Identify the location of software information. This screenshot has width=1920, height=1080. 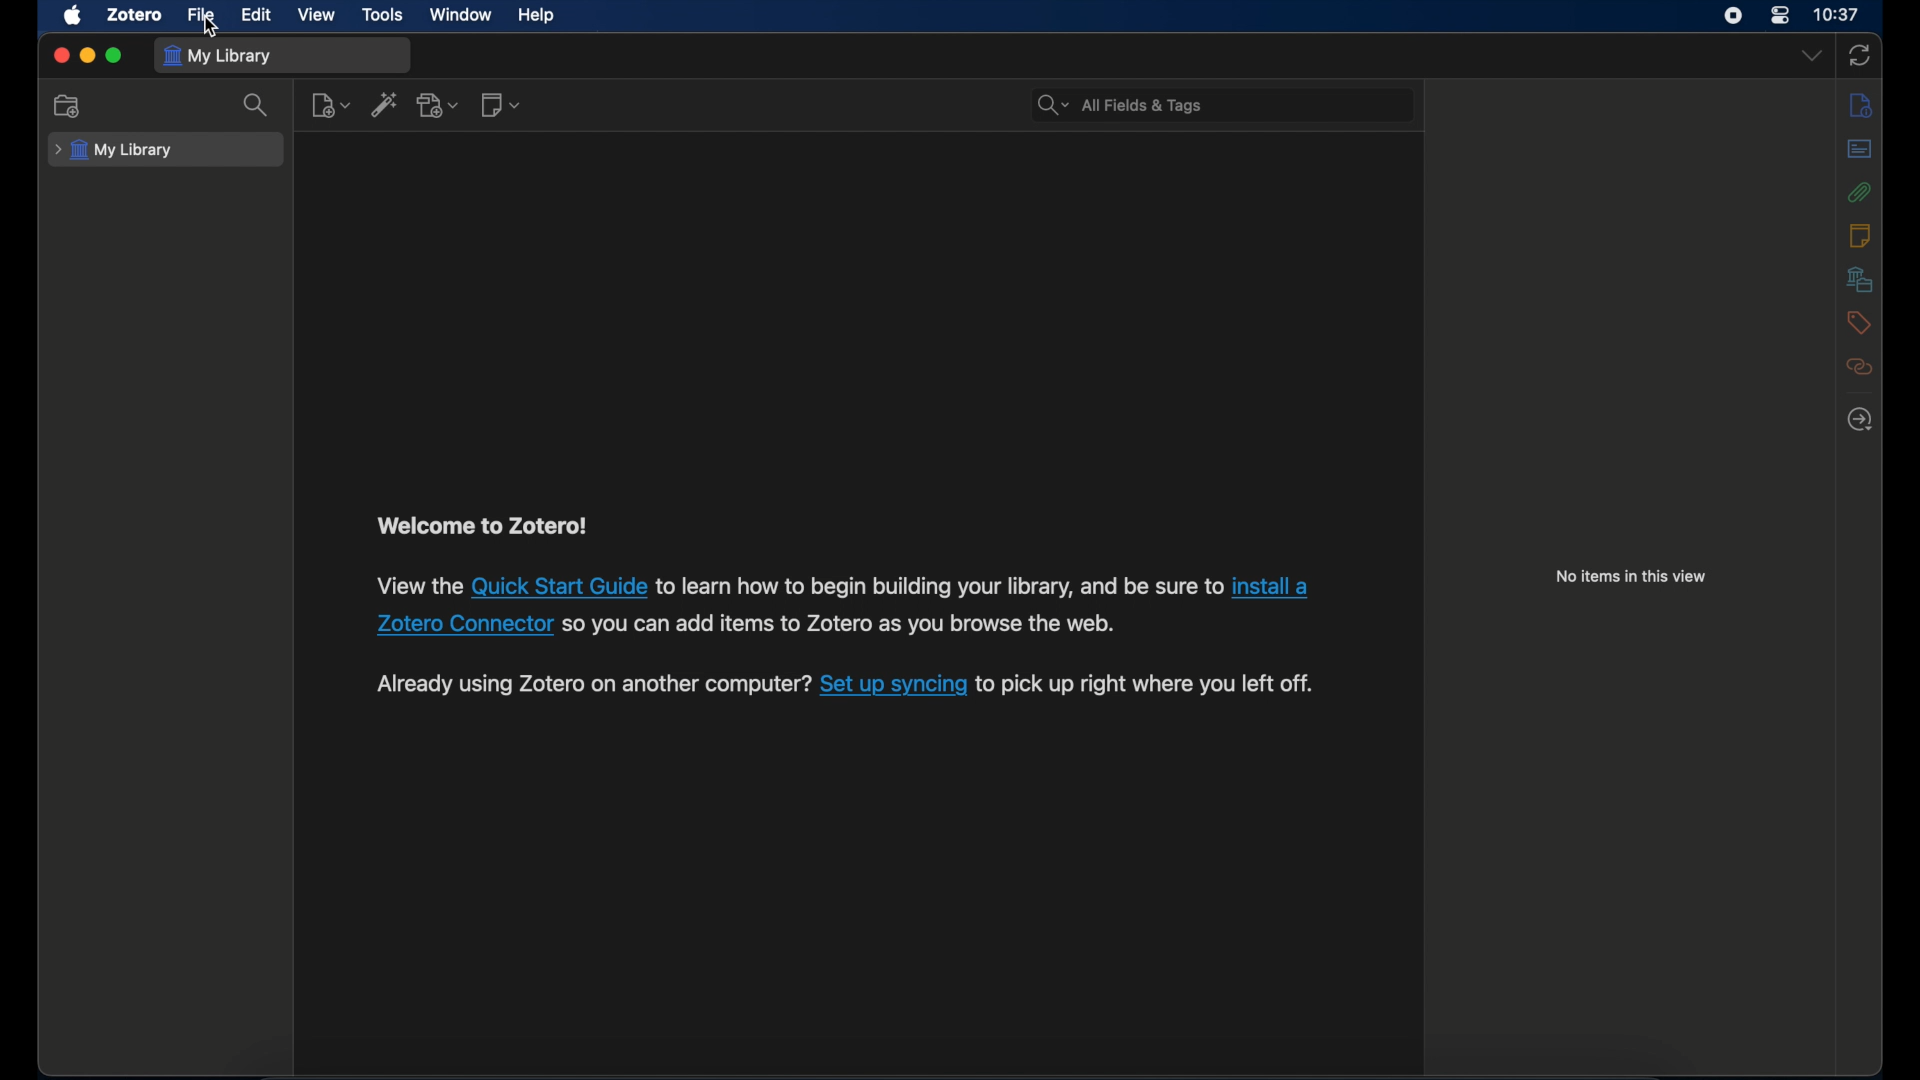
(939, 586).